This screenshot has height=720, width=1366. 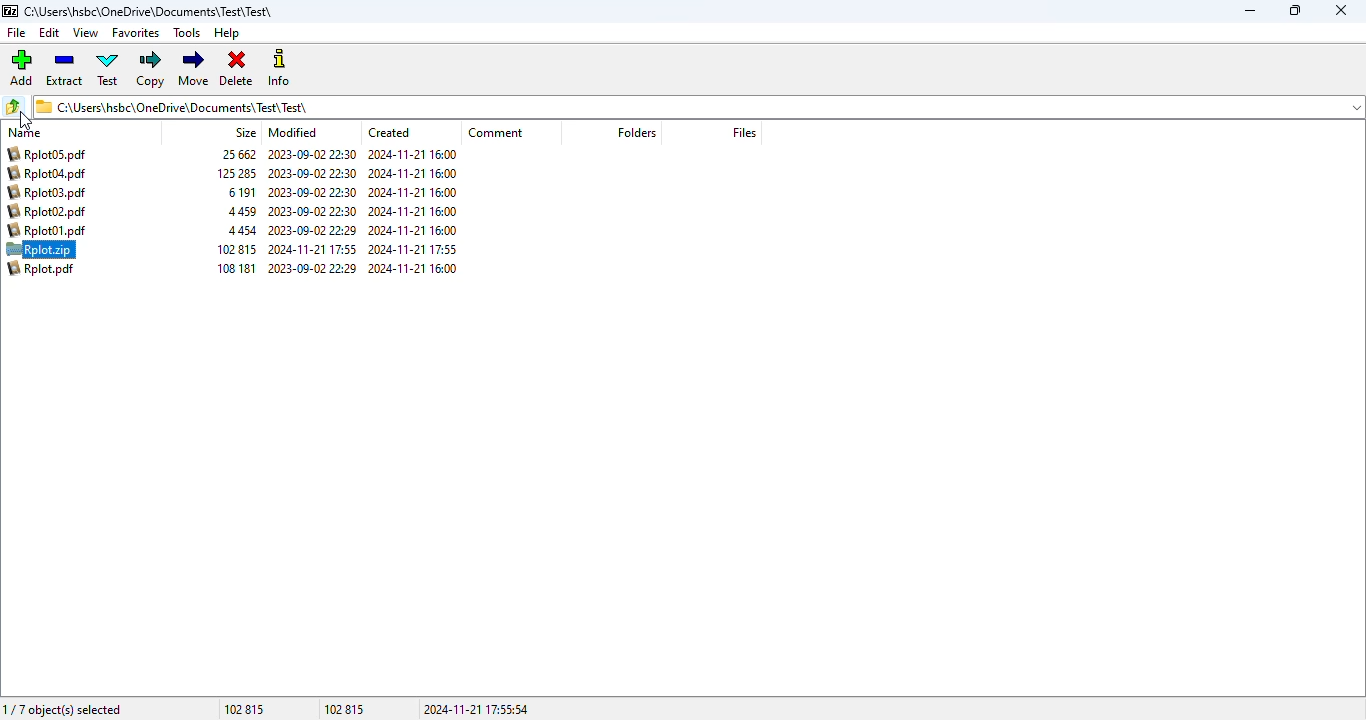 What do you see at coordinates (411, 211) in the screenshot?
I see `2024-11-21 16:00` at bounding box center [411, 211].